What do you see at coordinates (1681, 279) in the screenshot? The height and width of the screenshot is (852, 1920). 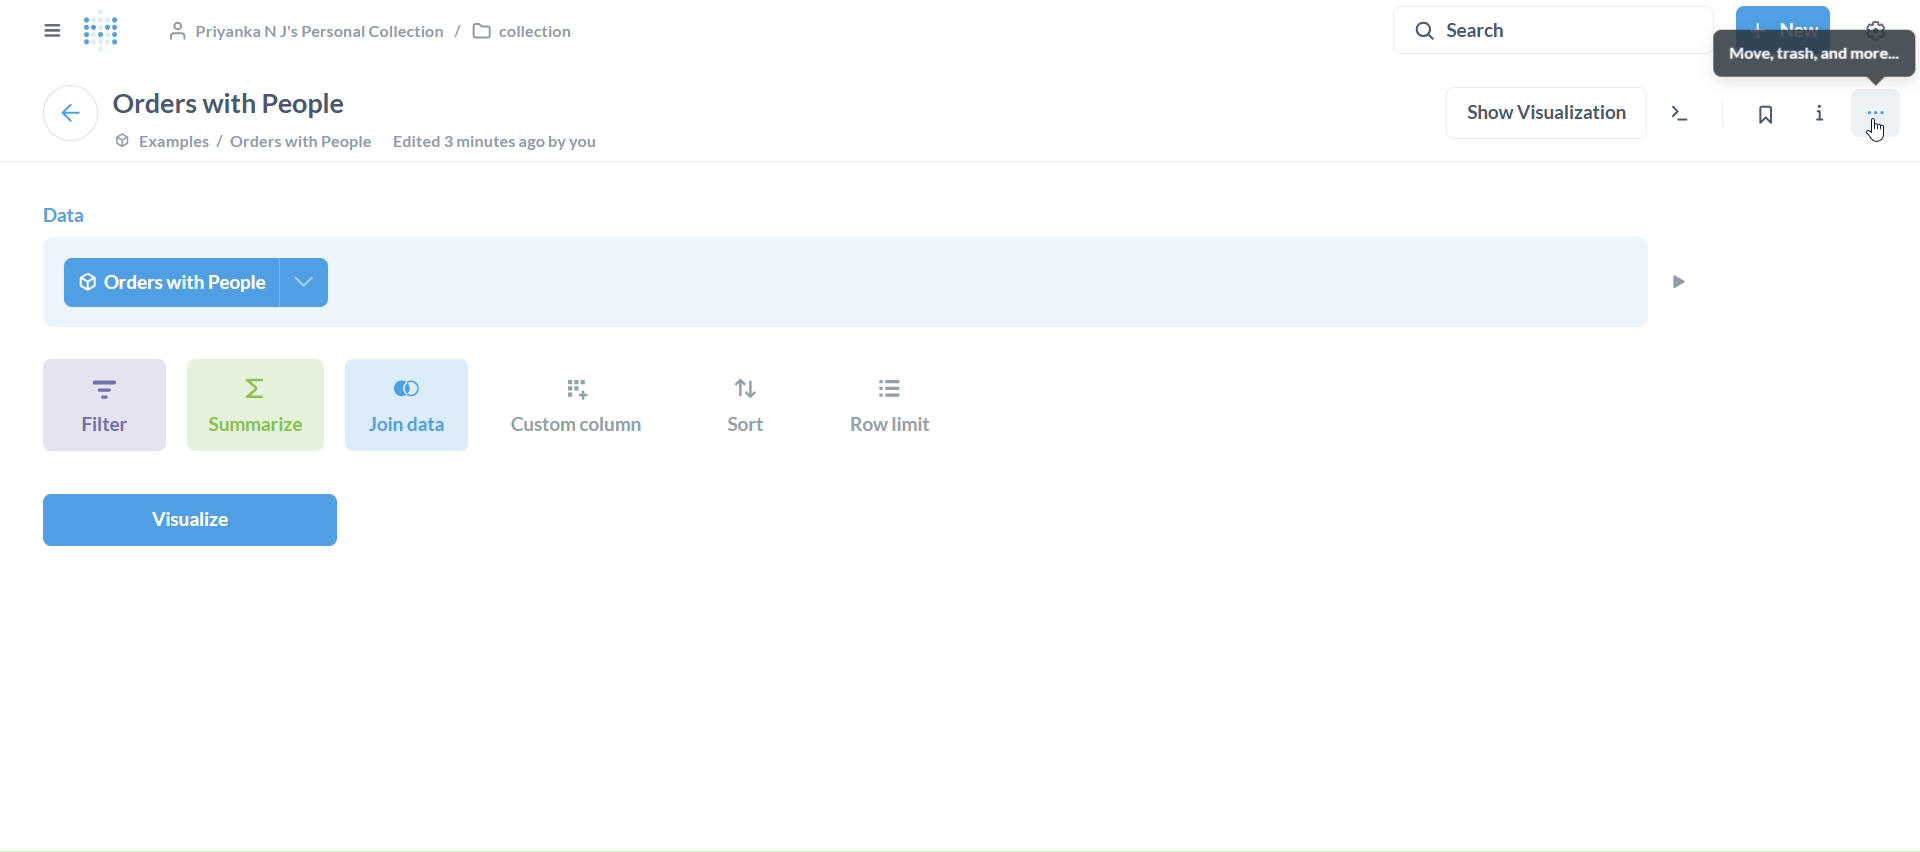 I see `preview` at bounding box center [1681, 279].